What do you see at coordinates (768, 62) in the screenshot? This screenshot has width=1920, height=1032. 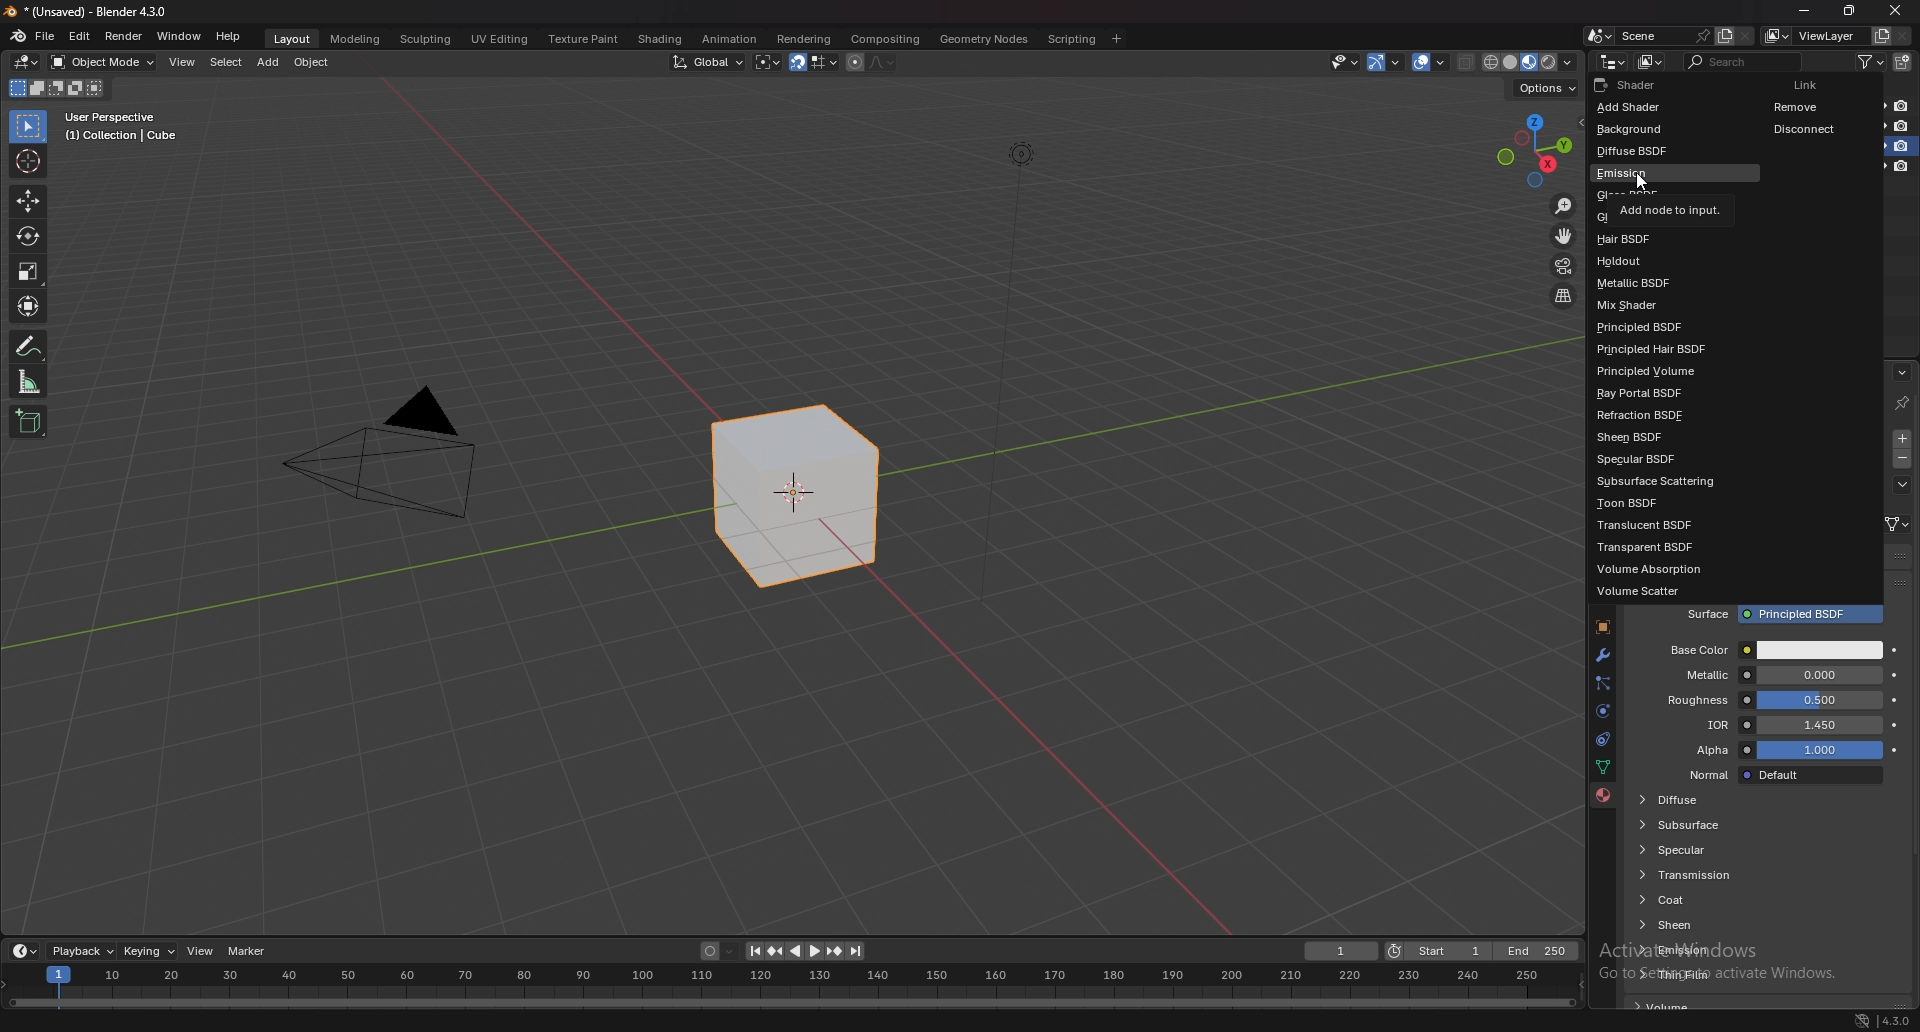 I see `transform pivot point` at bounding box center [768, 62].